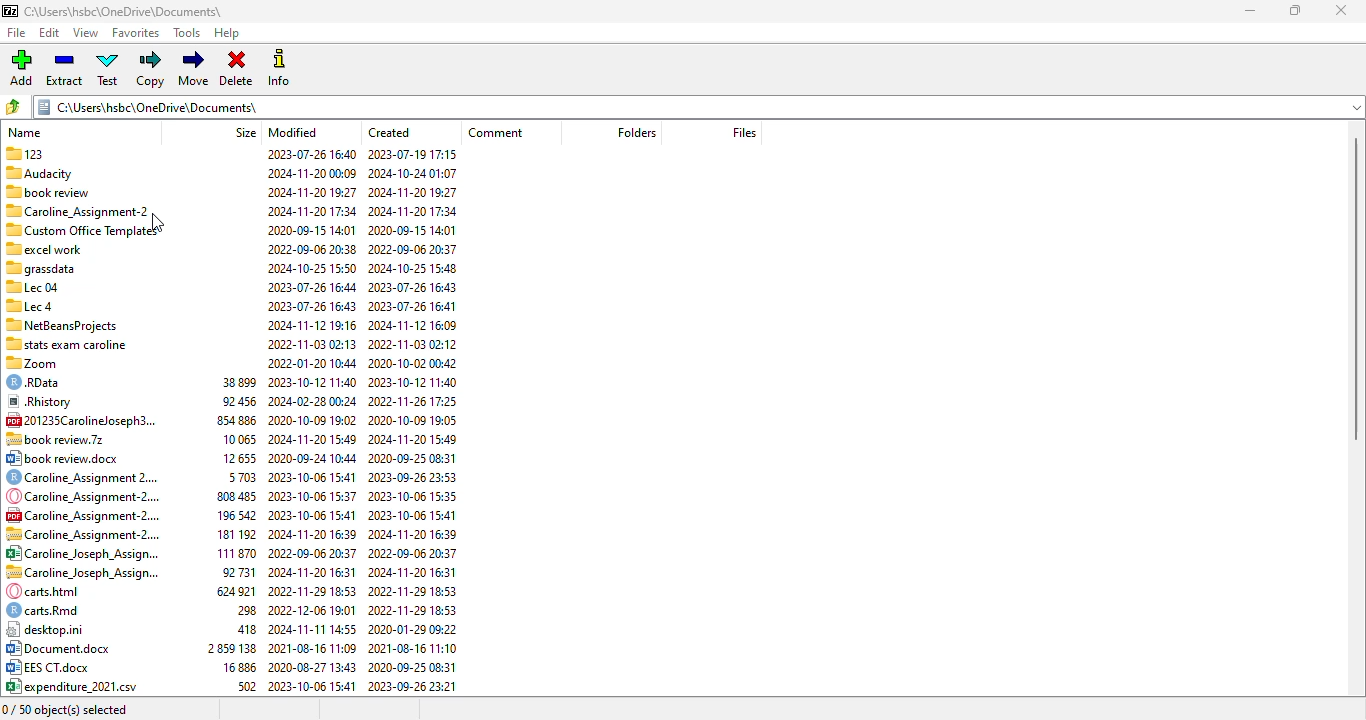 The image size is (1366, 720). What do you see at coordinates (1296, 10) in the screenshot?
I see `maximize` at bounding box center [1296, 10].